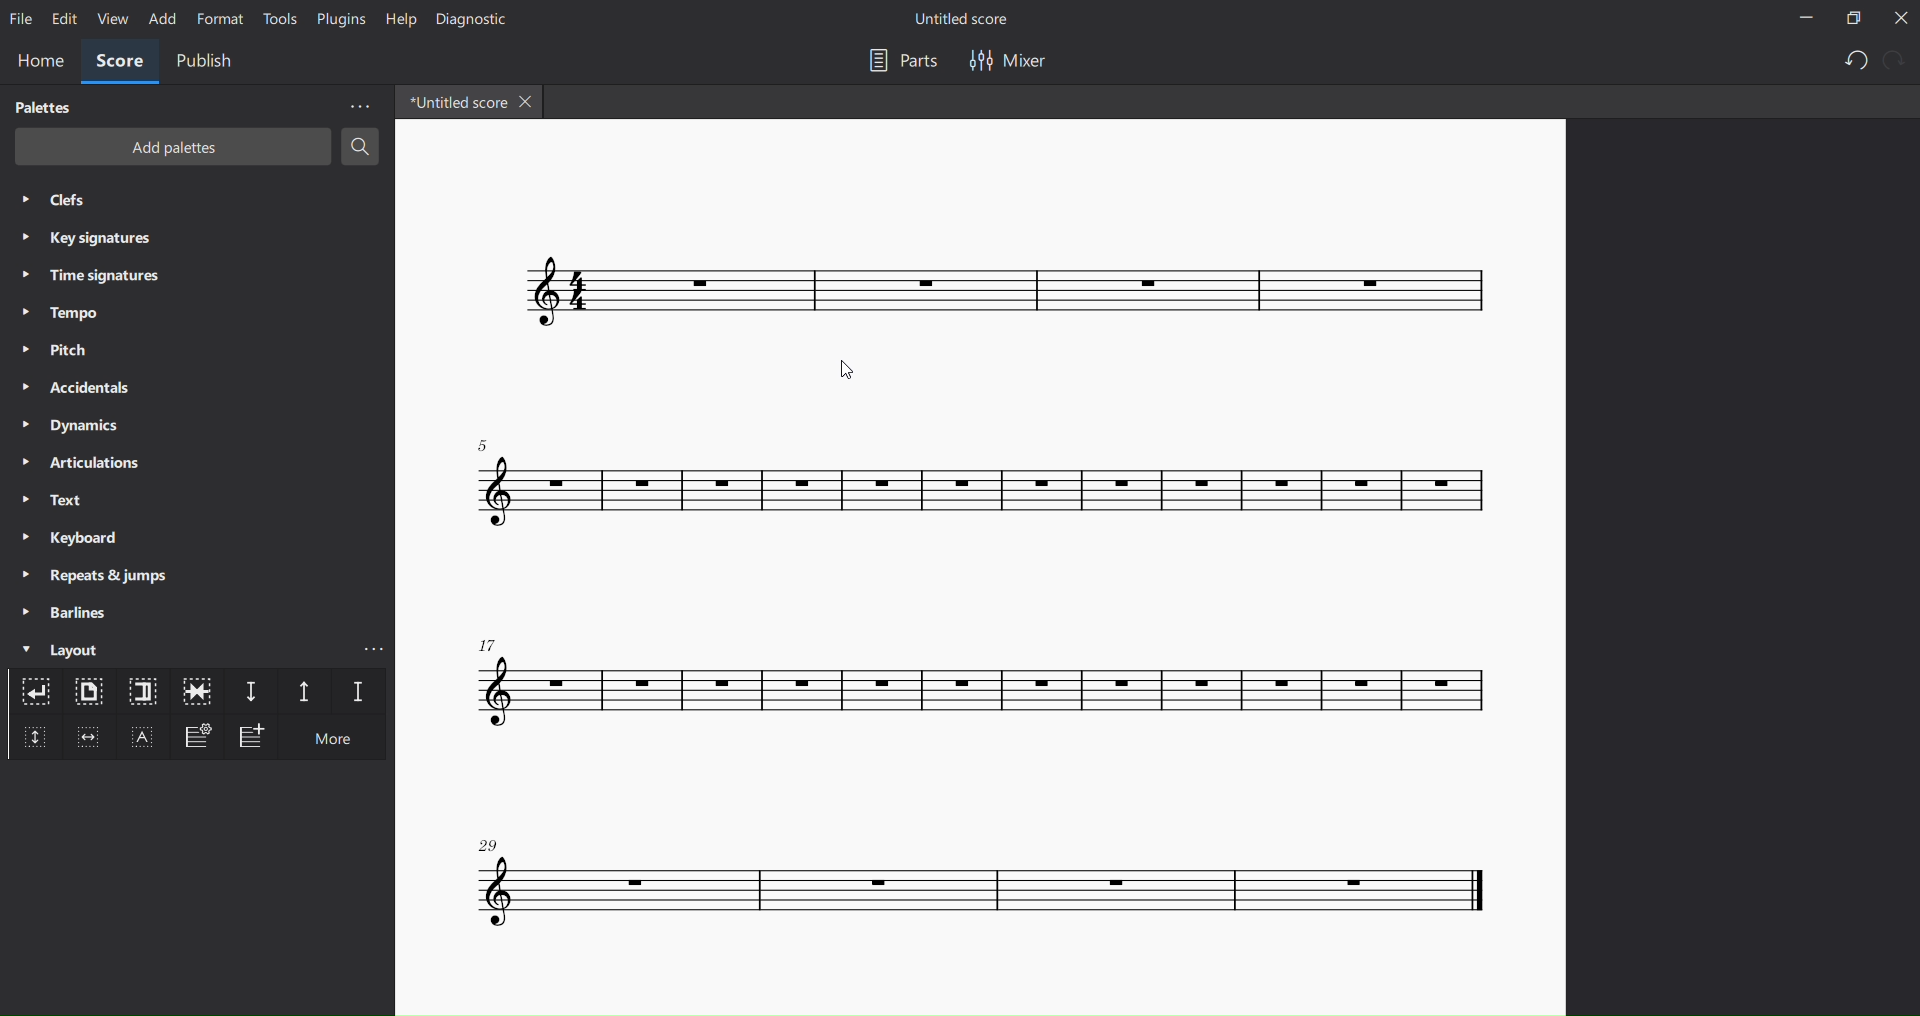  I want to click on title, so click(972, 18).